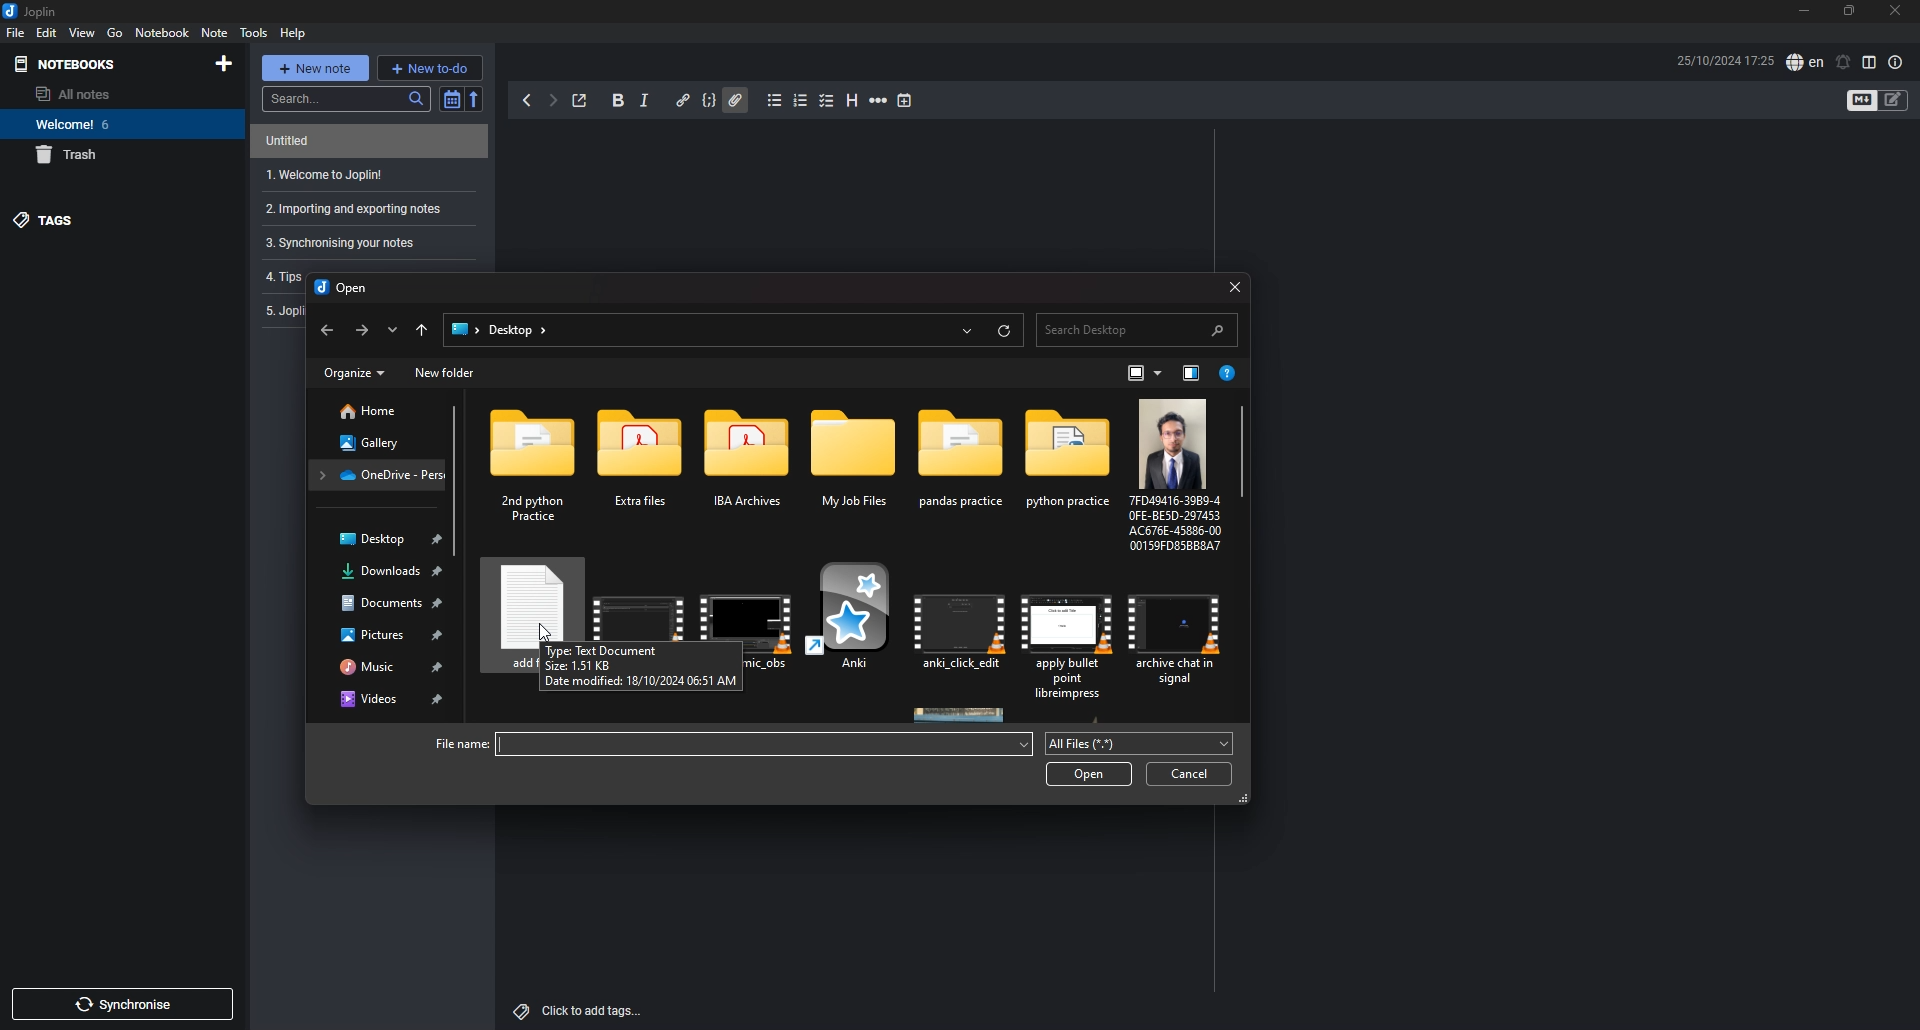  I want to click on file, so click(1172, 474).